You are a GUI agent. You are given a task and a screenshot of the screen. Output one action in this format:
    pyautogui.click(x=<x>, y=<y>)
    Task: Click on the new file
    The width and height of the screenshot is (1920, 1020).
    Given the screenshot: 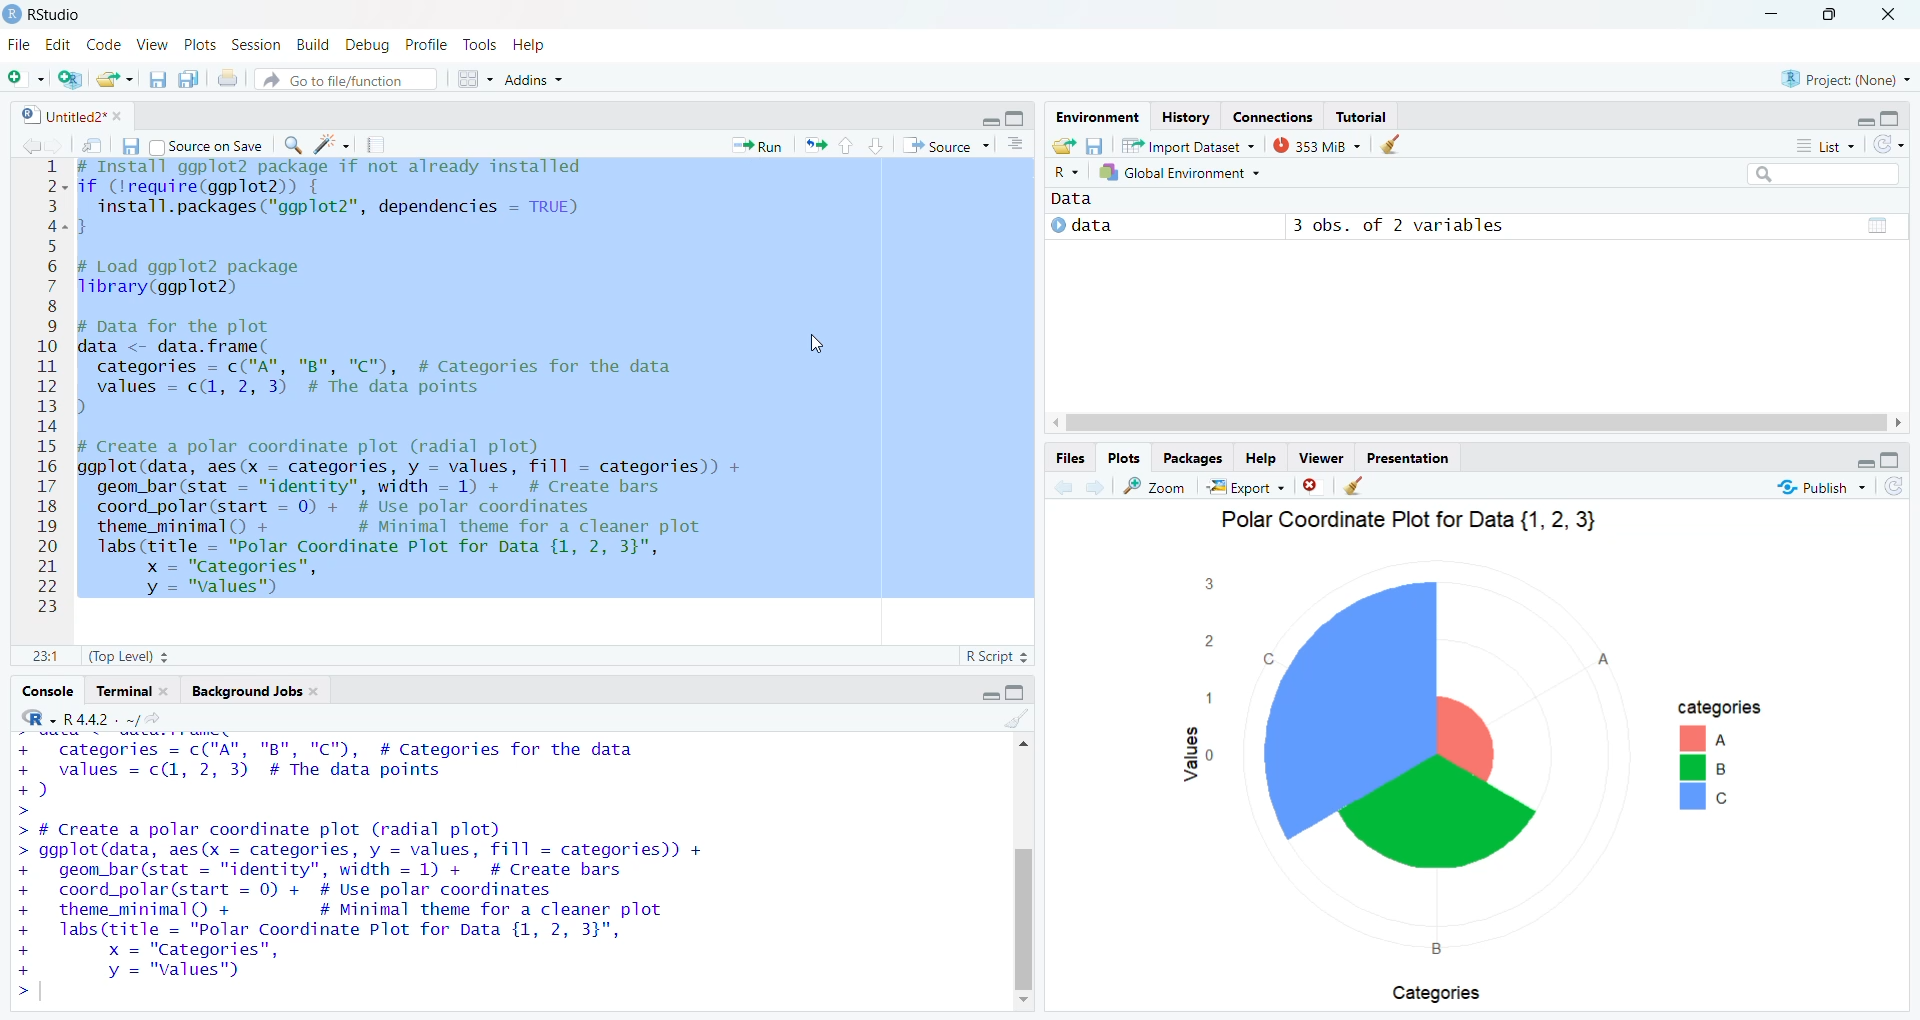 What is the action you would take?
    pyautogui.click(x=24, y=79)
    